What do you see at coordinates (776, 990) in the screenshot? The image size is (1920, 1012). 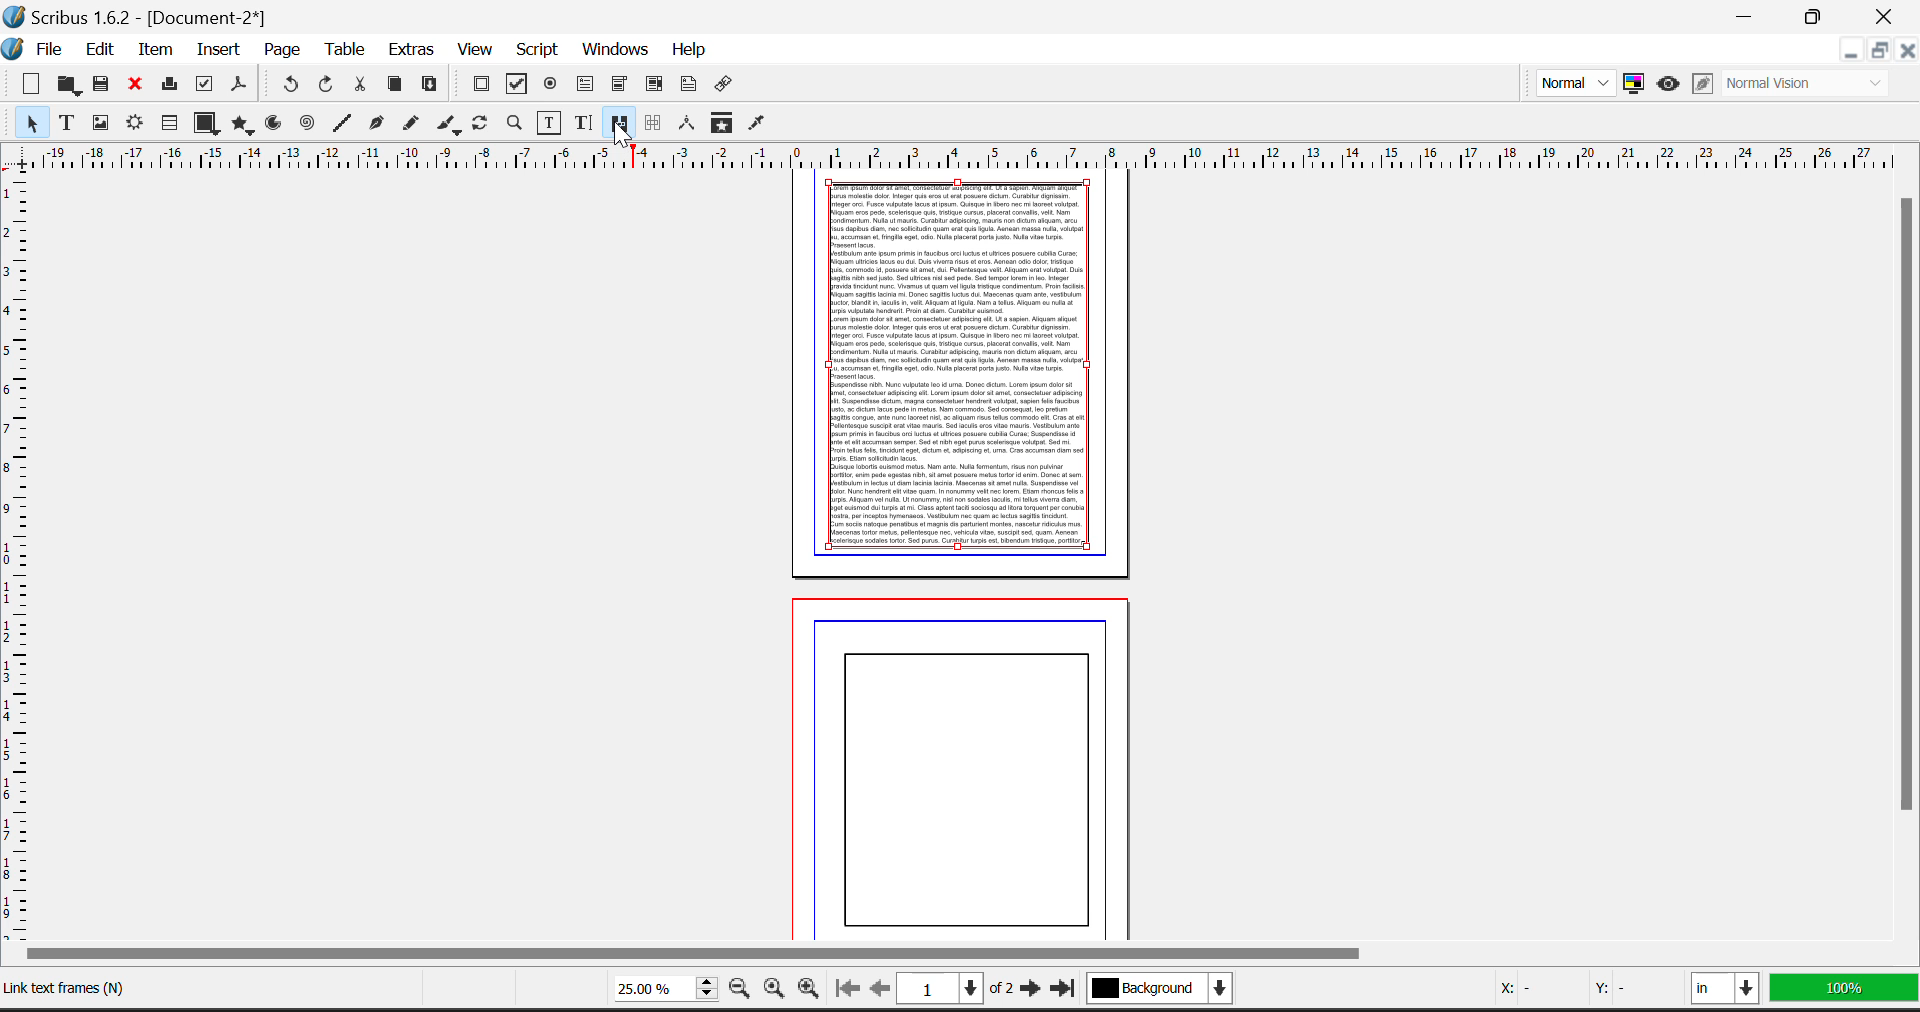 I see `Zoom Settings` at bounding box center [776, 990].